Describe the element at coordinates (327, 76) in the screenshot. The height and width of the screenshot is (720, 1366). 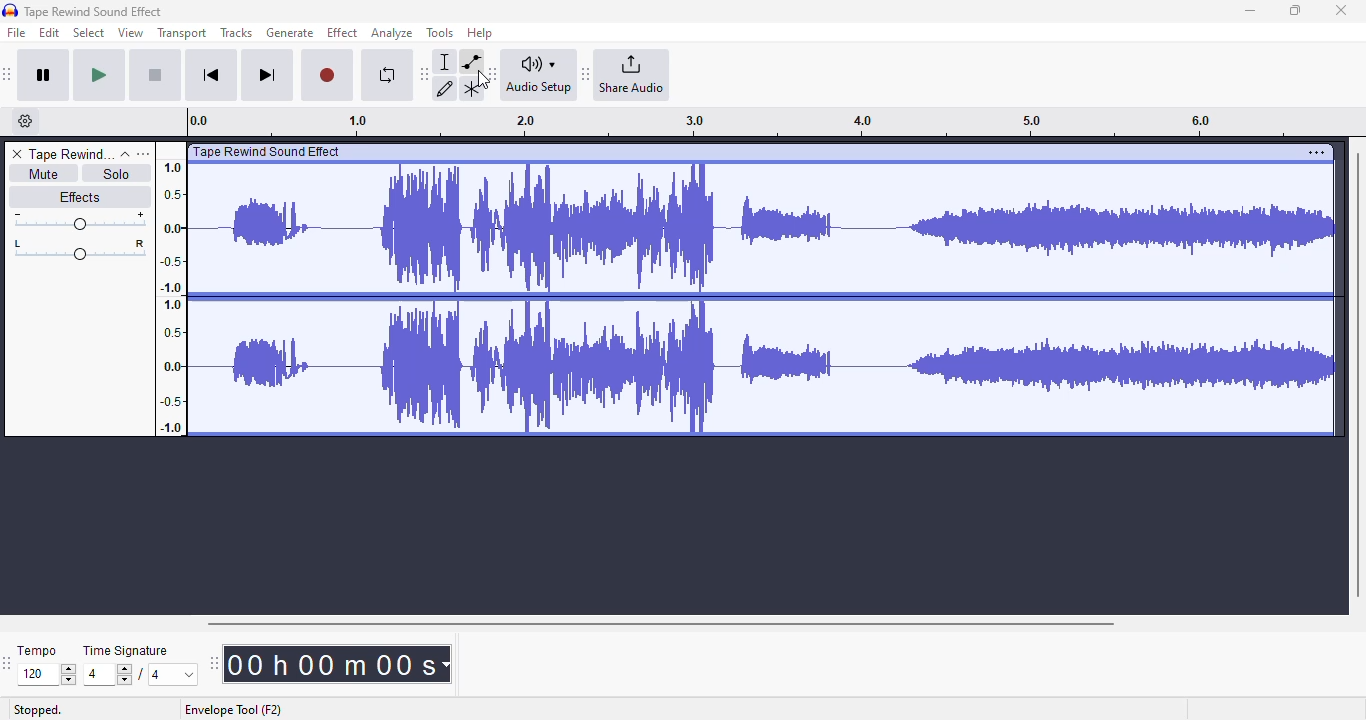
I see `record` at that location.